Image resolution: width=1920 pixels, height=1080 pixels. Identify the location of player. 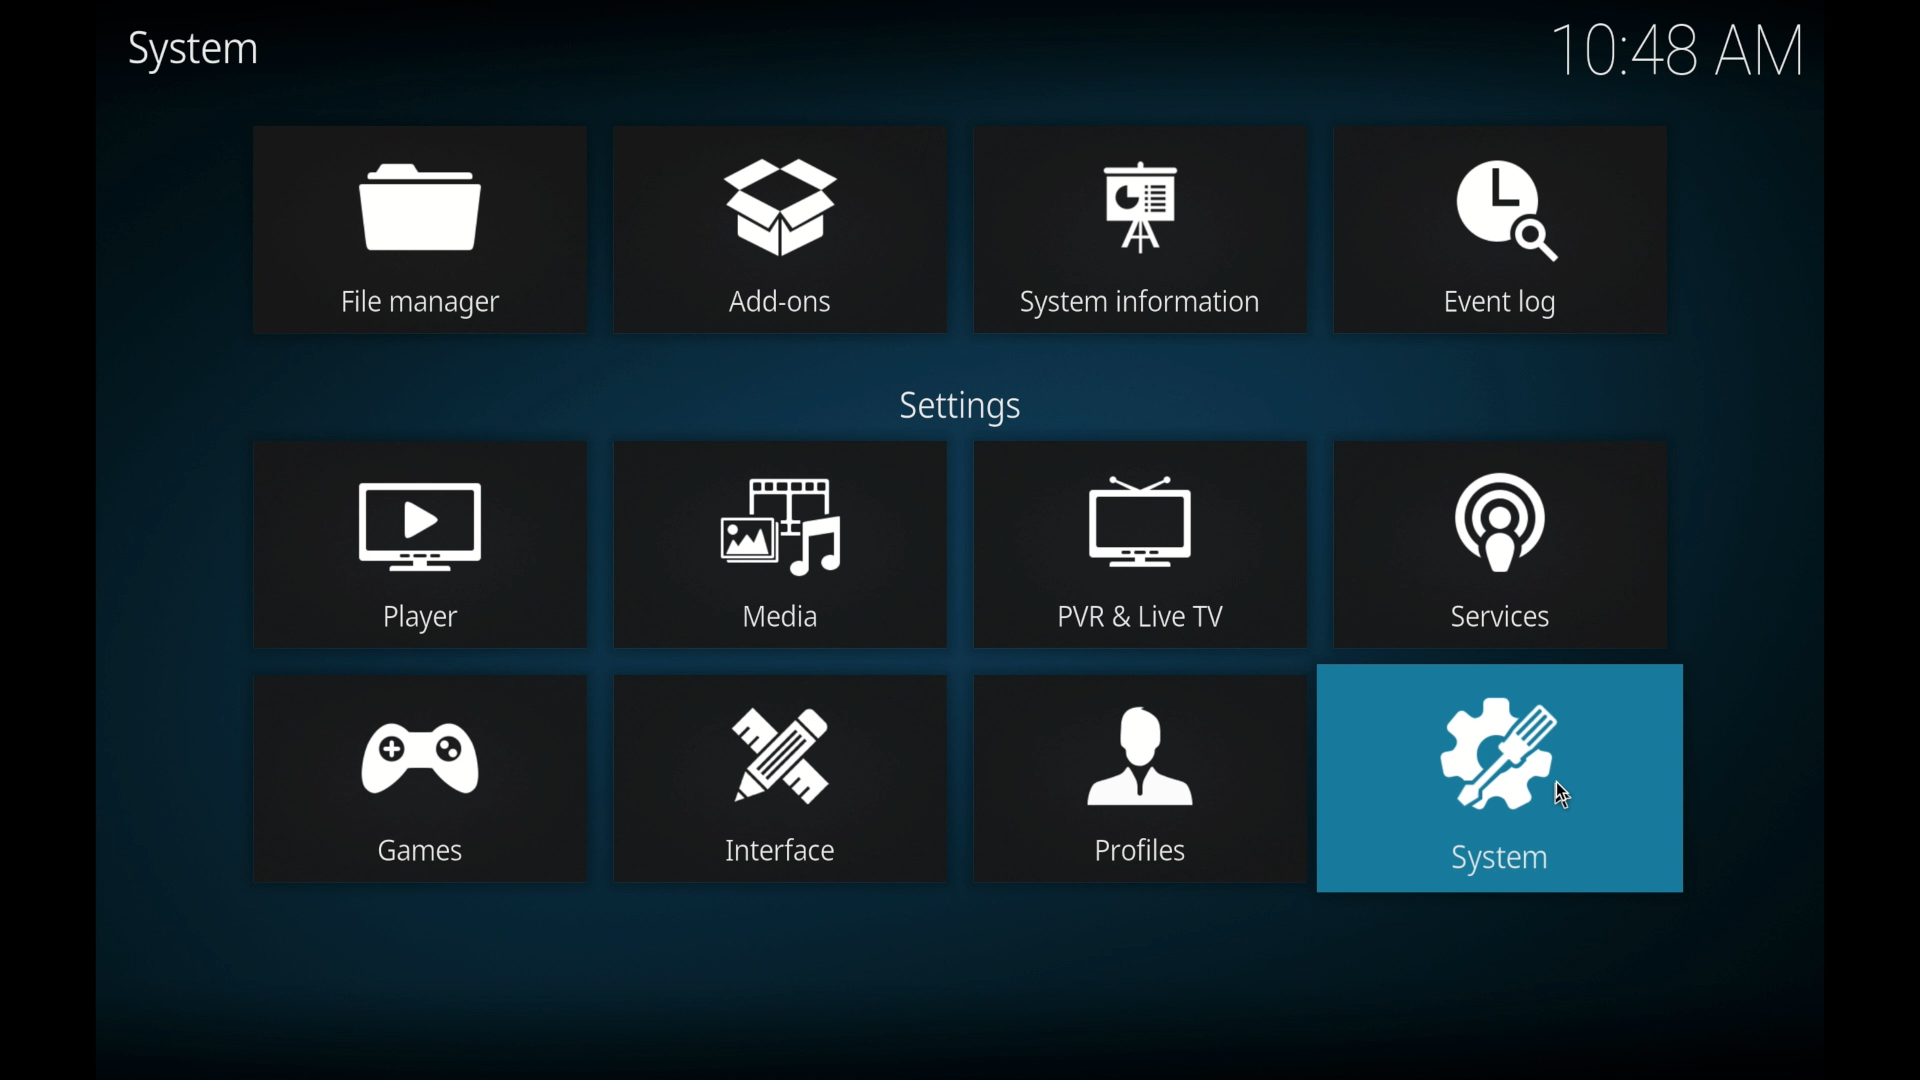
(418, 543).